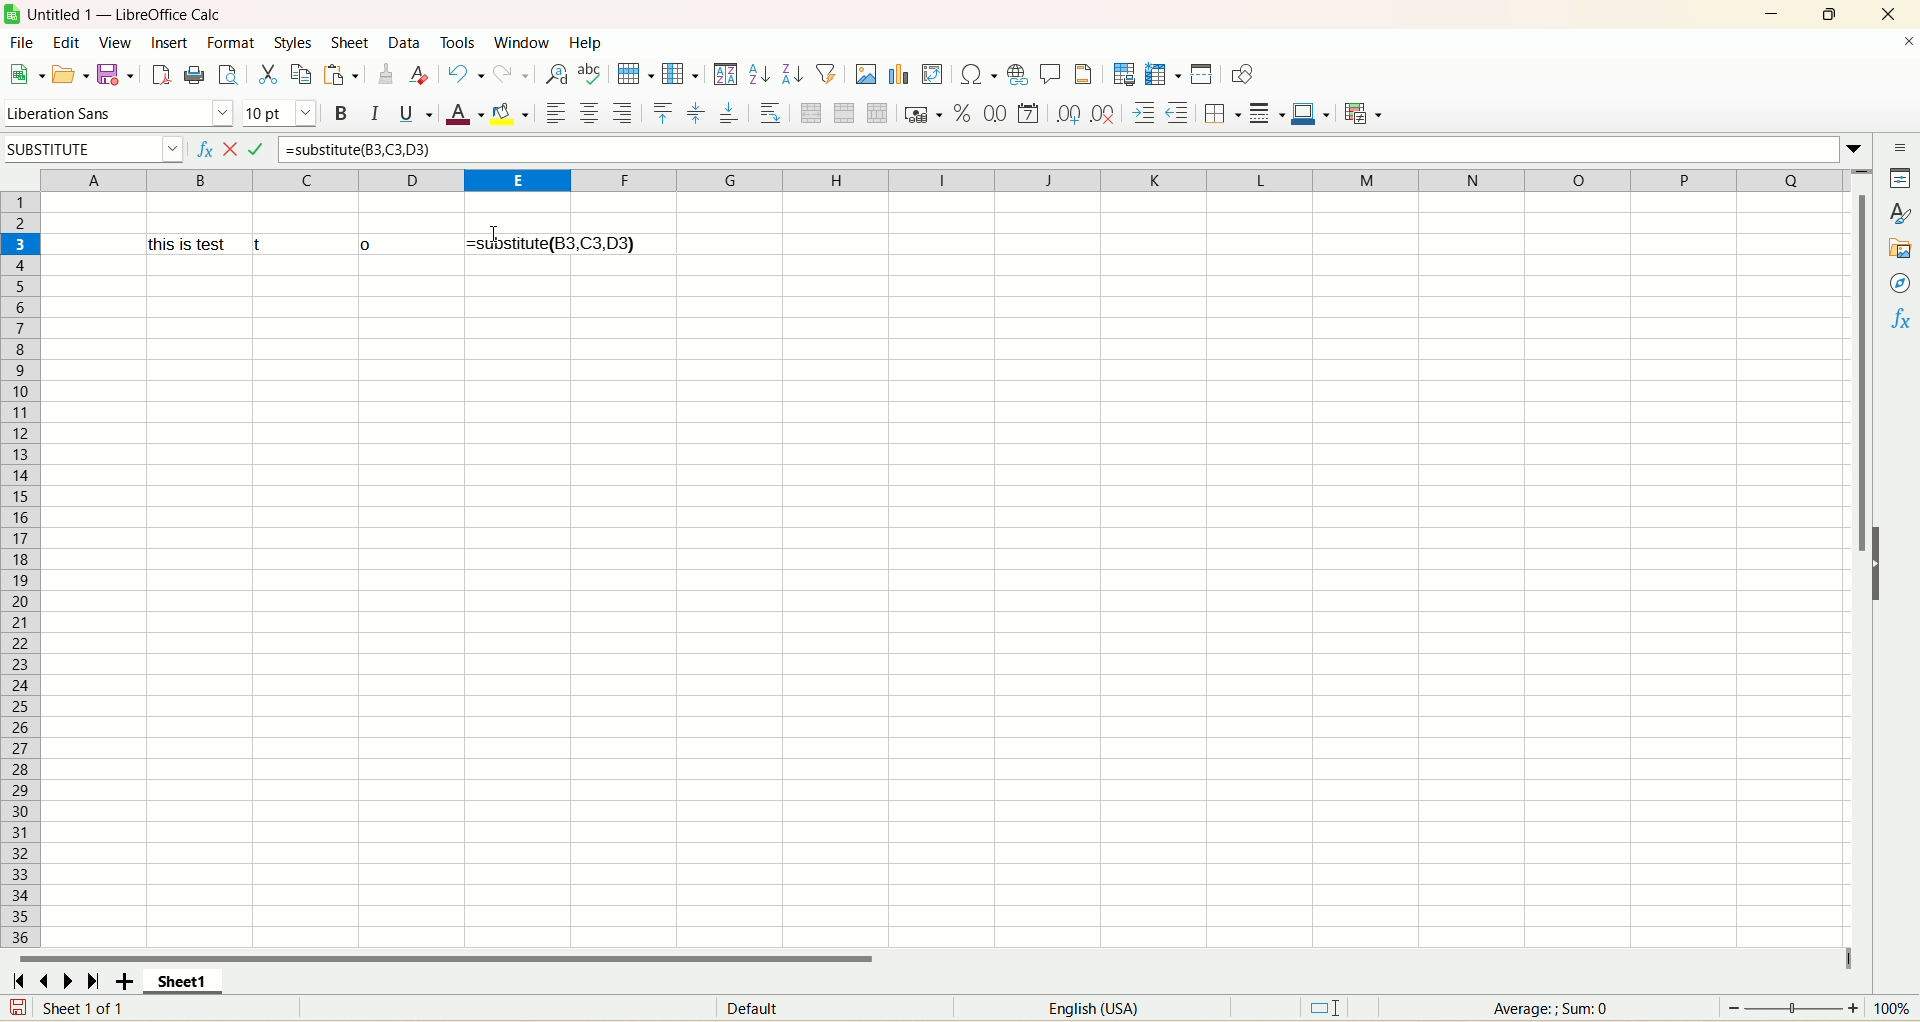  Describe the element at coordinates (1124, 76) in the screenshot. I see `define print area` at that location.